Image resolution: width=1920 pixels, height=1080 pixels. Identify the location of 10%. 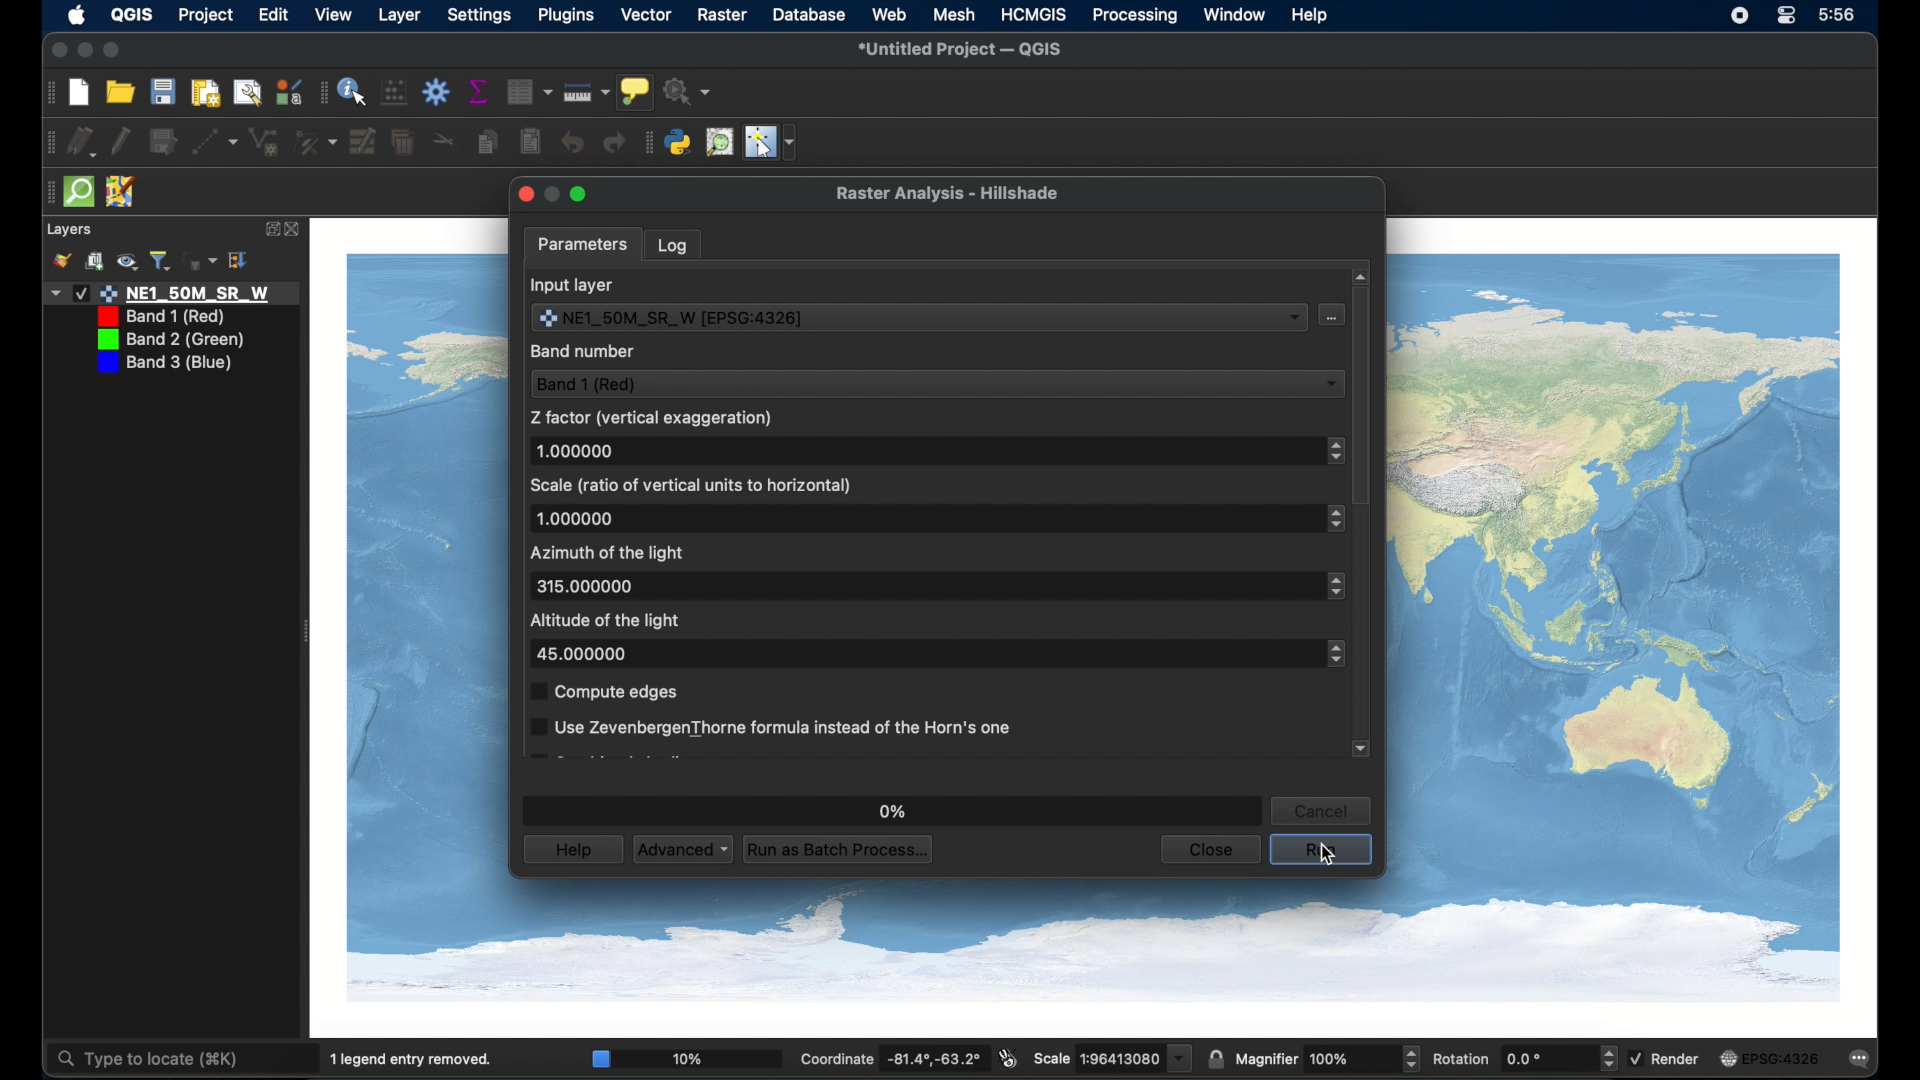
(684, 1058).